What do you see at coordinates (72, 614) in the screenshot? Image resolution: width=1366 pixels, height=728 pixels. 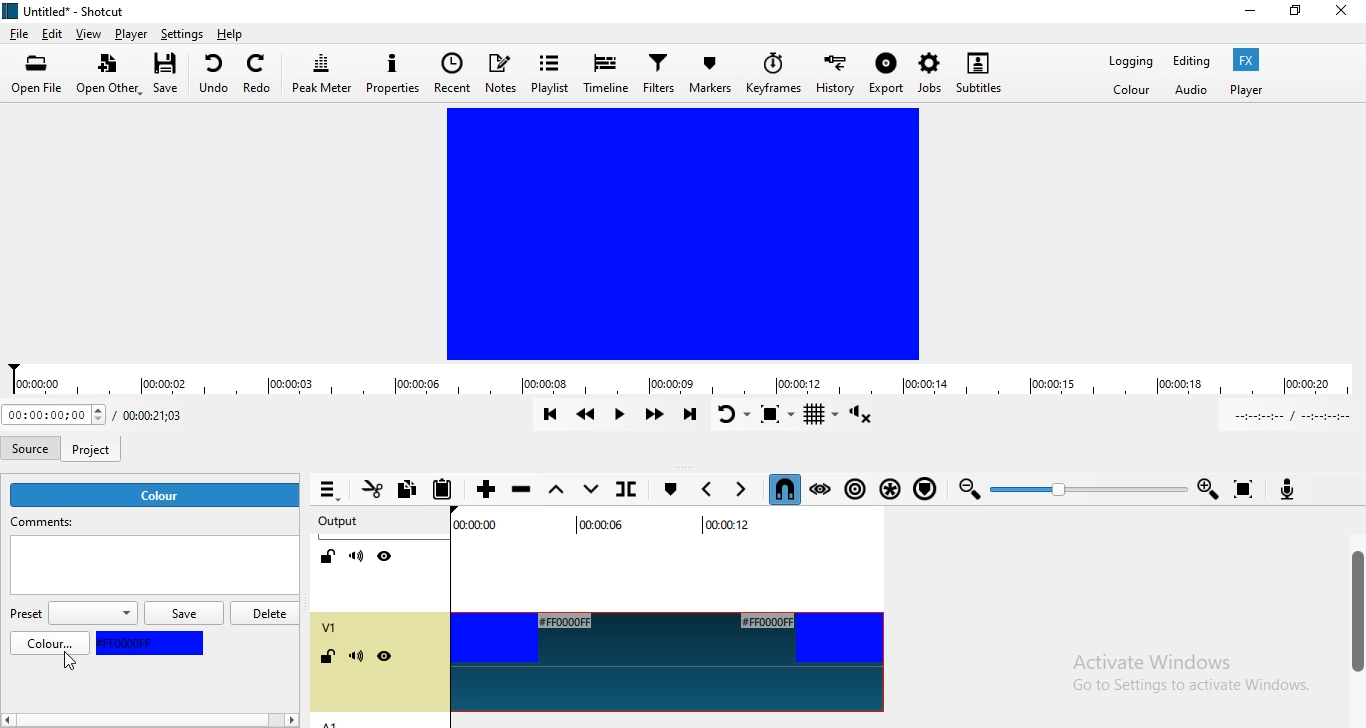 I see `preset` at bounding box center [72, 614].